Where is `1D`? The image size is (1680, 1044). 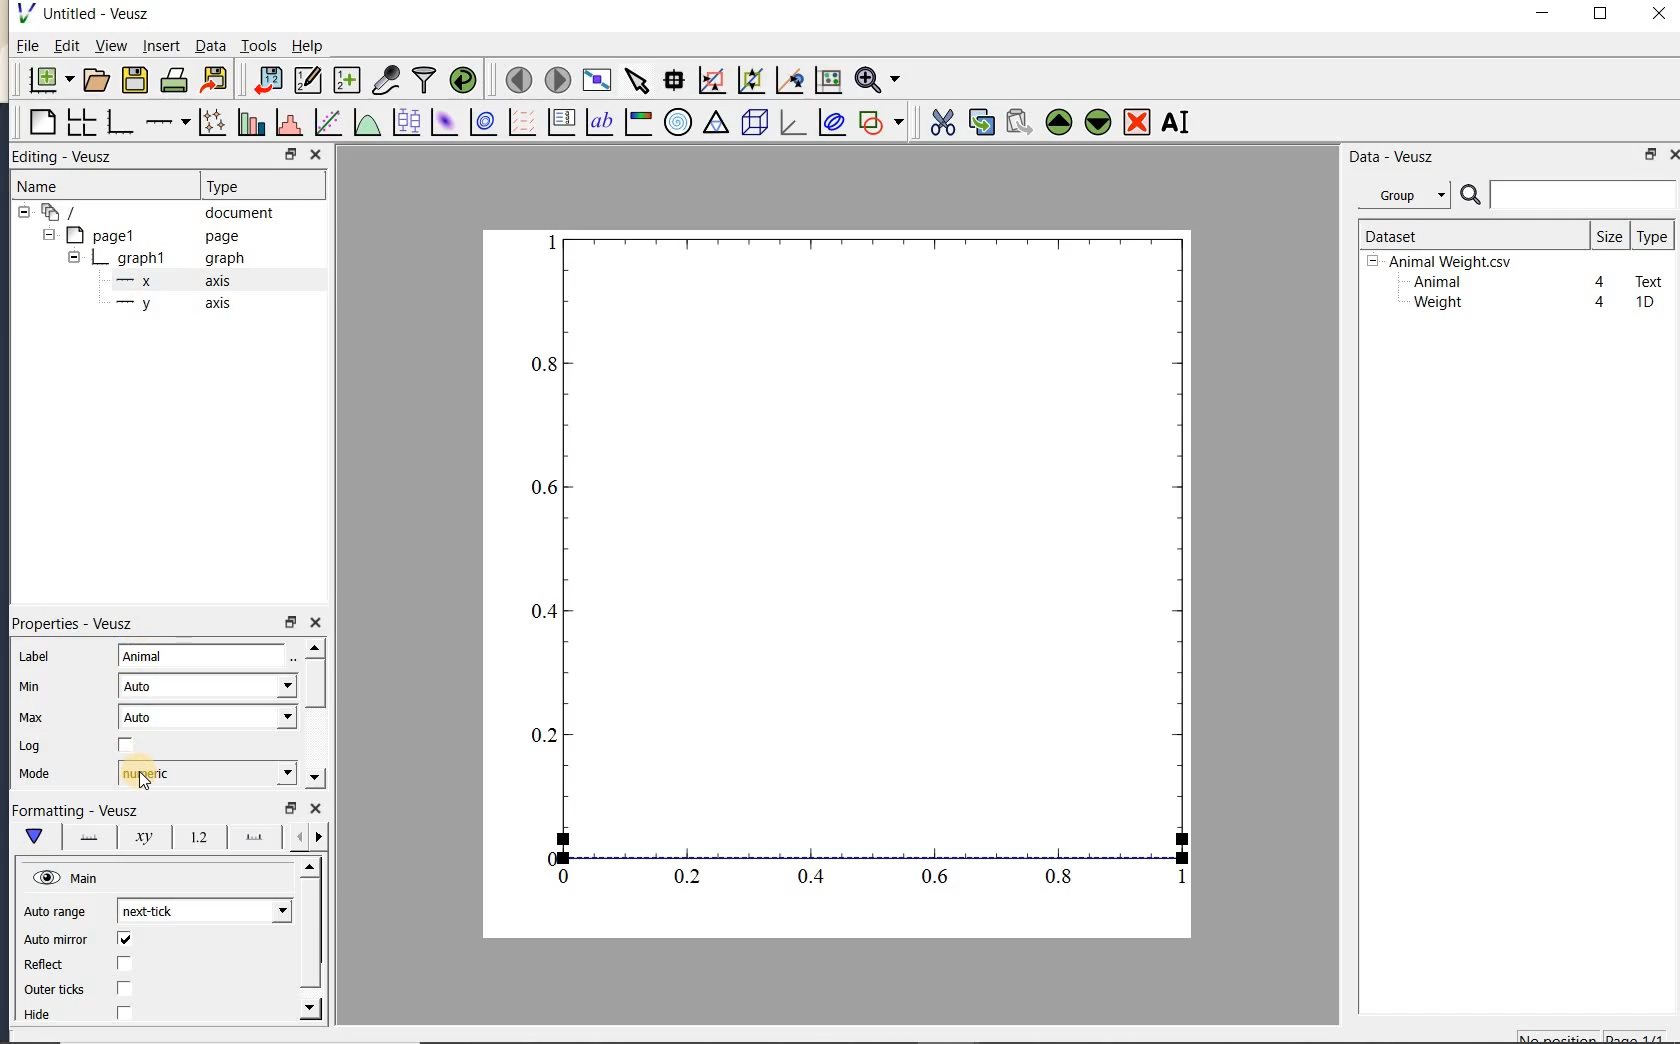 1D is located at coordinates (1644, 302).